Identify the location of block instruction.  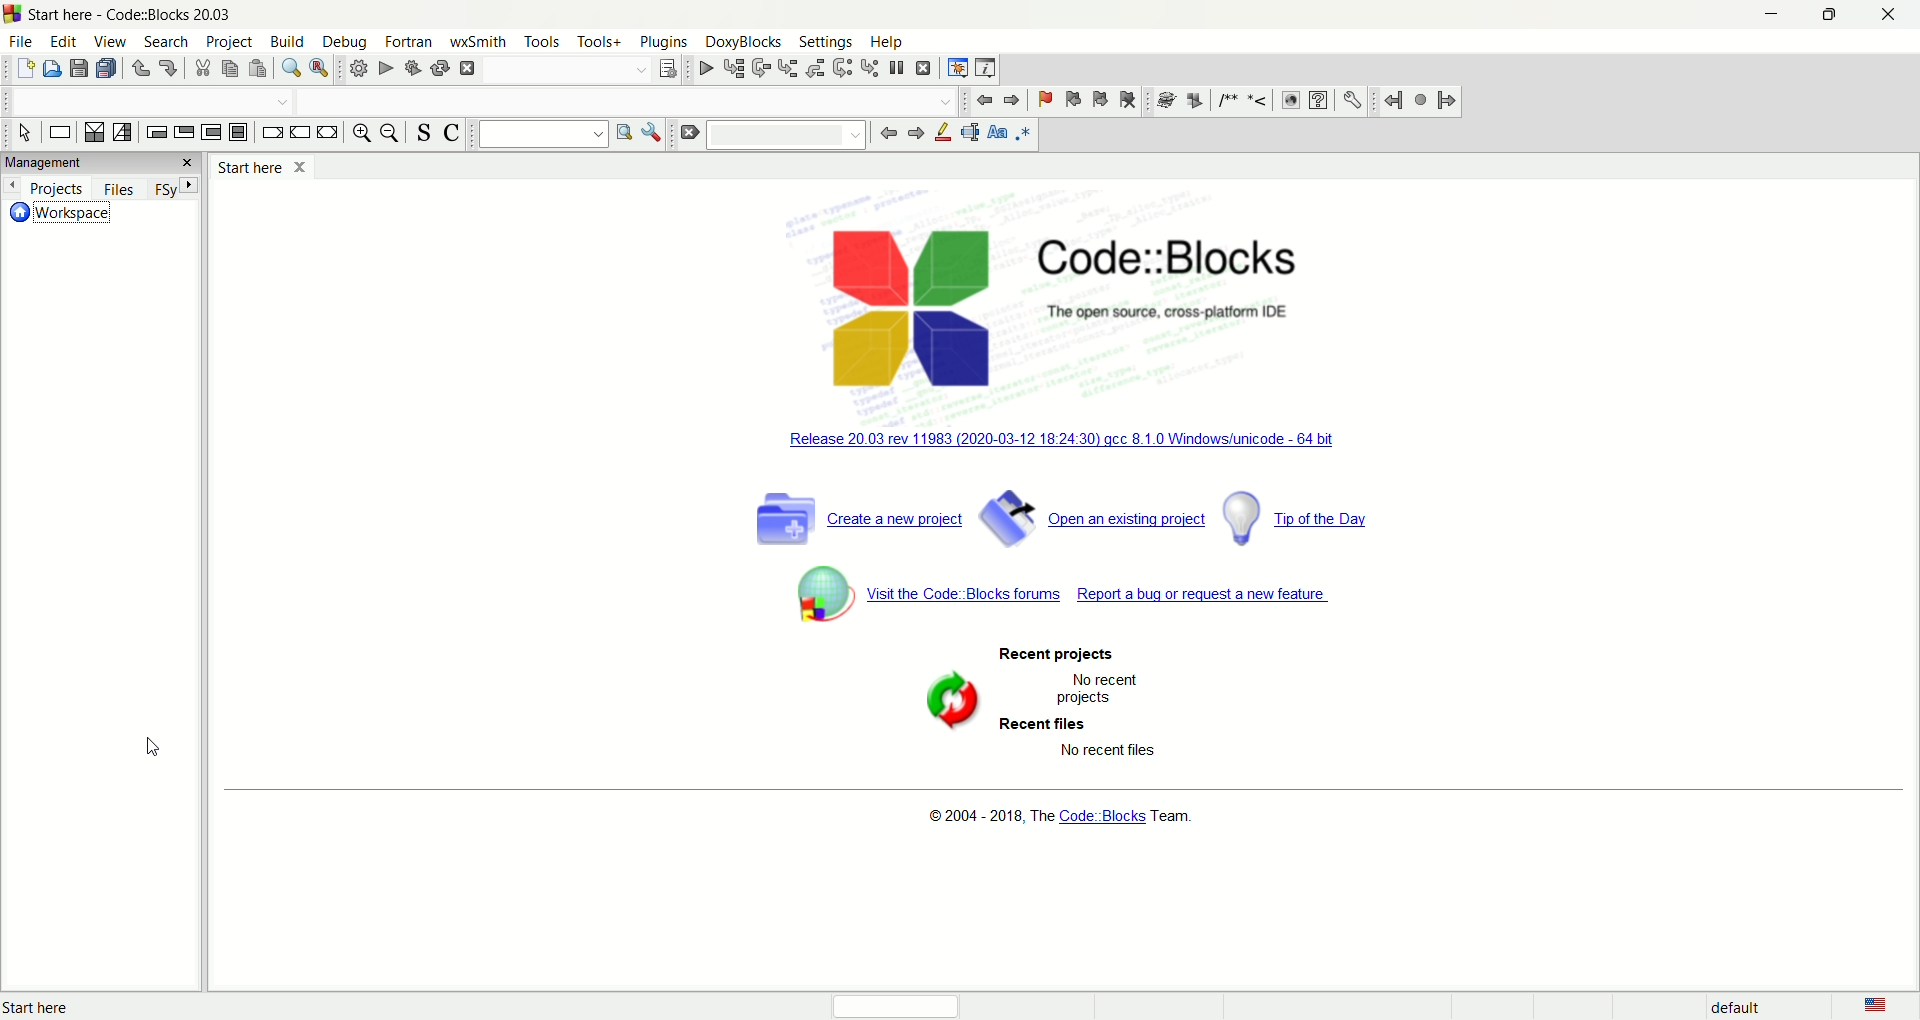
(241, 132).